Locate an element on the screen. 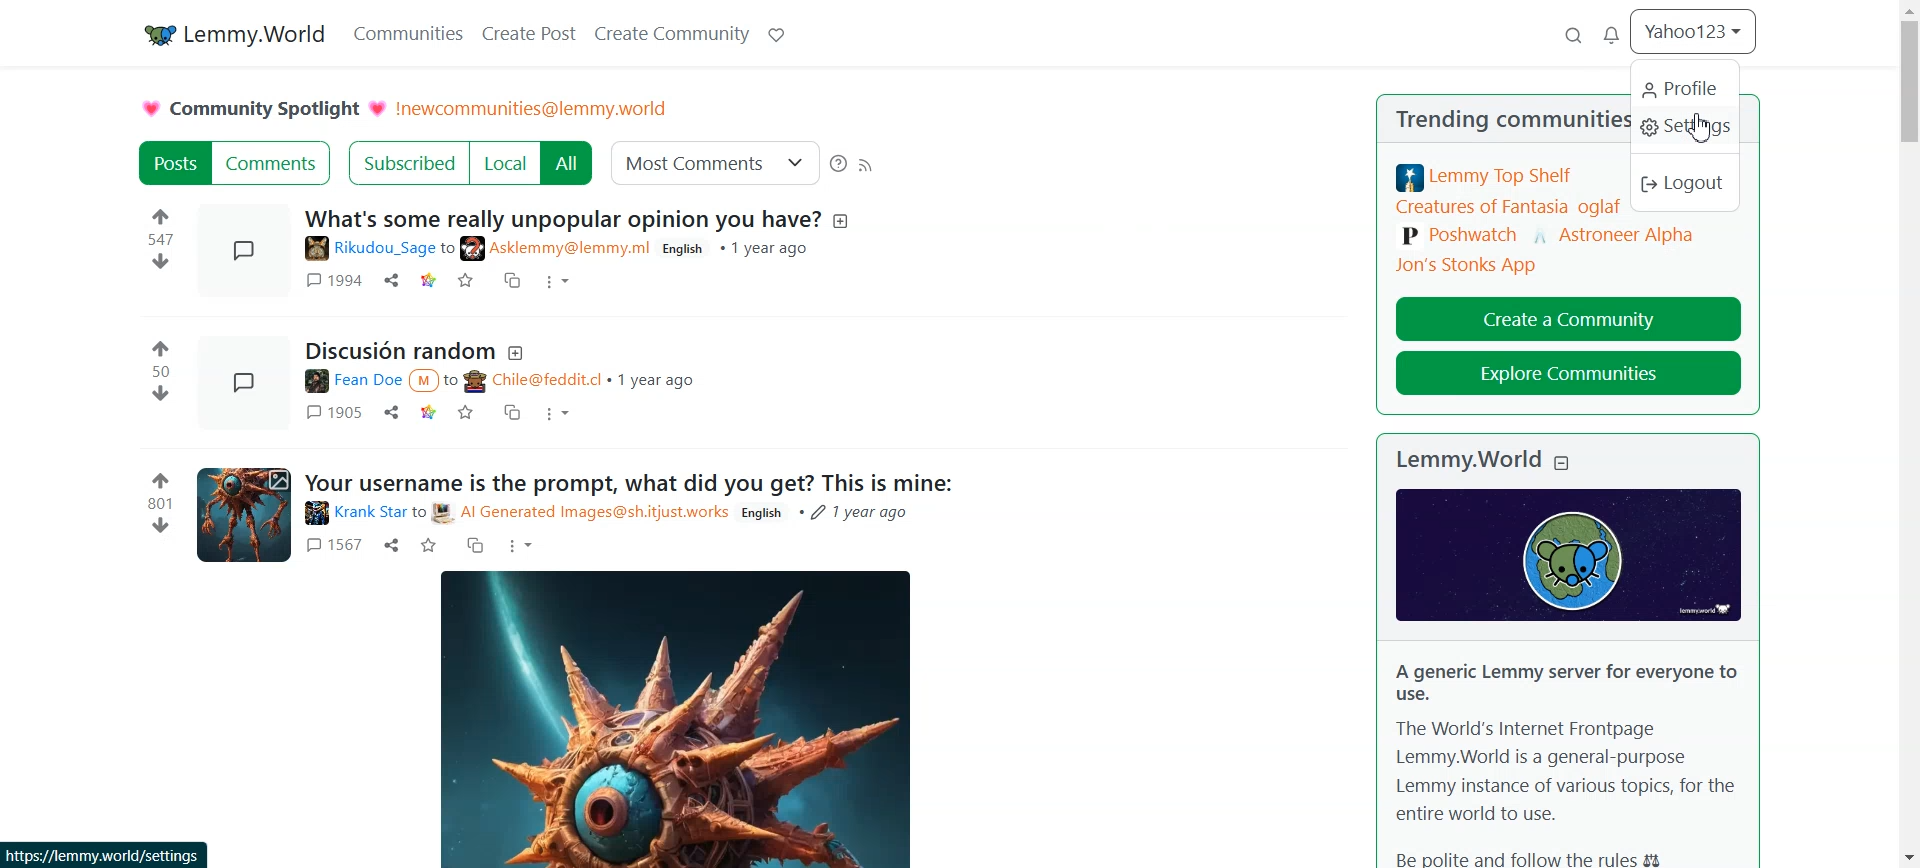 The height and width of the screenshot is (868, 1920). save is located at coordinates (430, 545).